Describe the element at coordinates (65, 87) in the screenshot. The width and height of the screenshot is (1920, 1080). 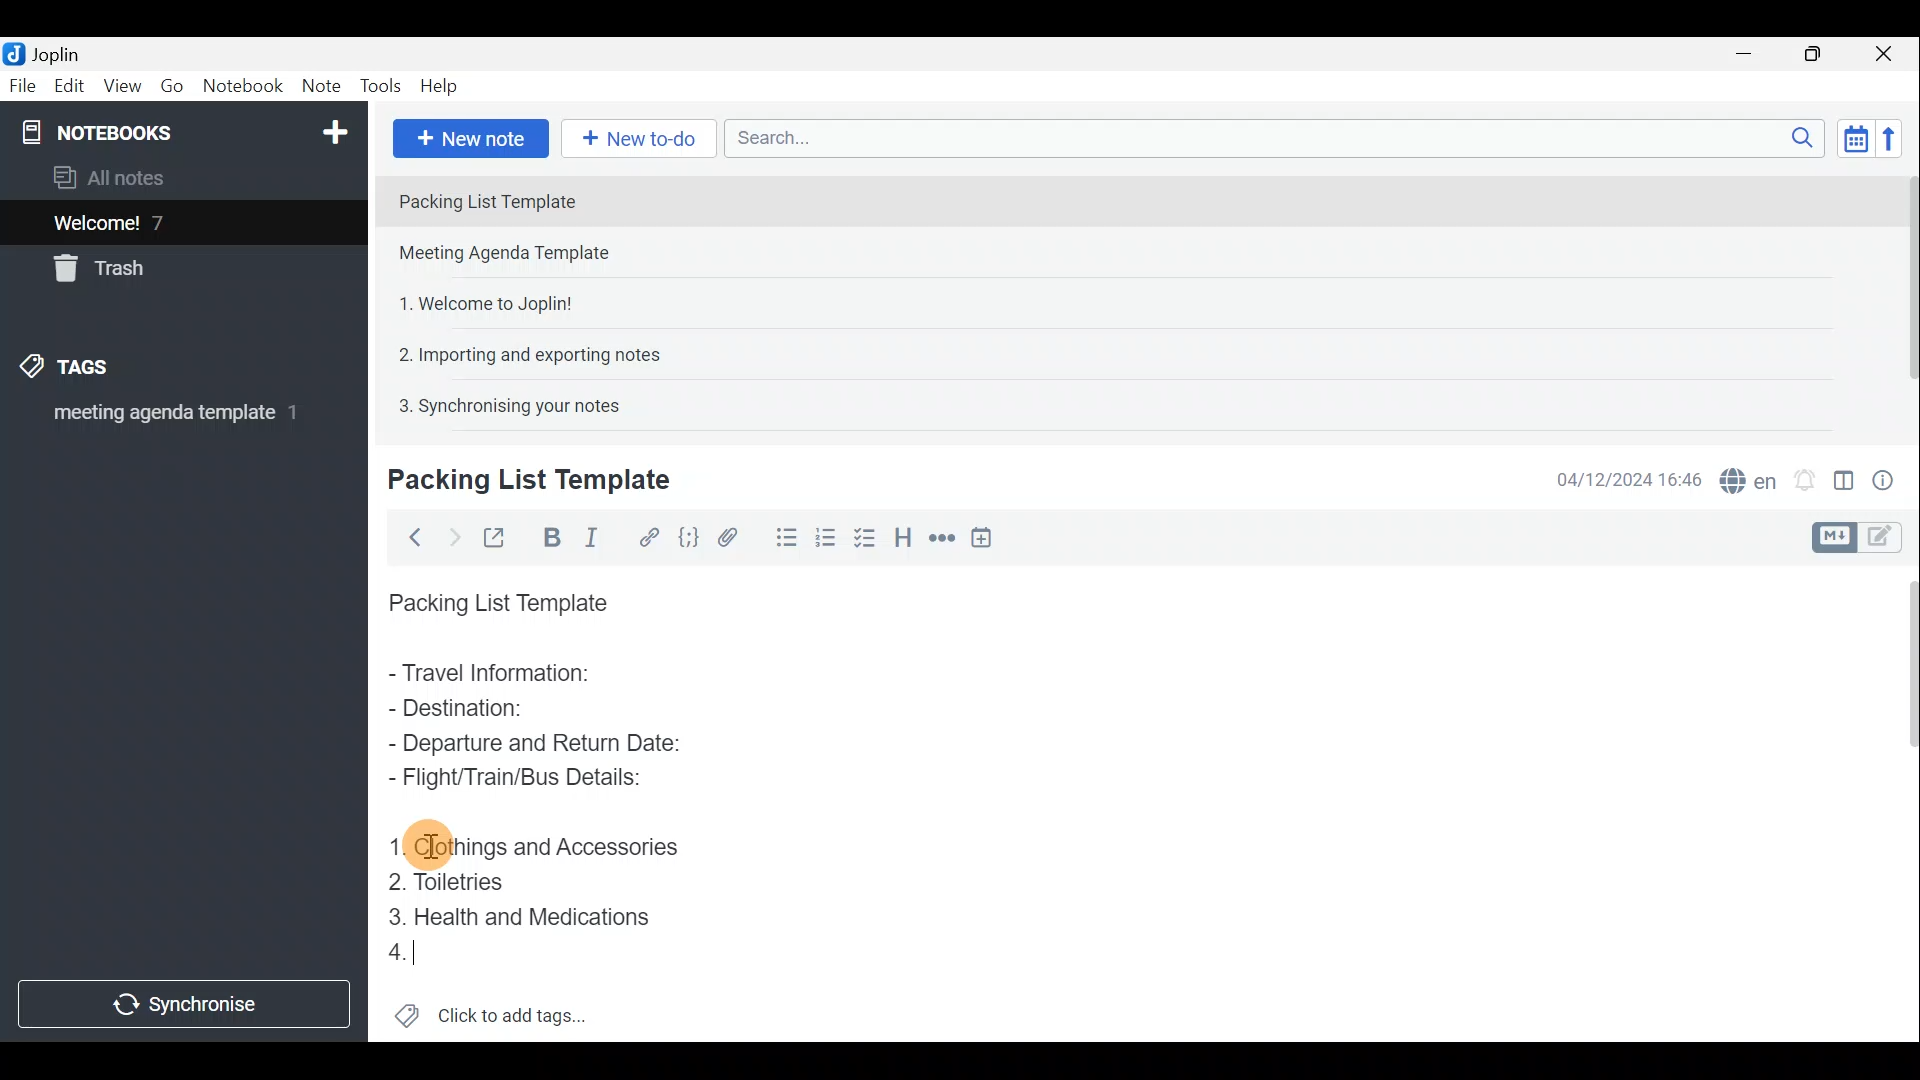
I see `Edit` at that location.